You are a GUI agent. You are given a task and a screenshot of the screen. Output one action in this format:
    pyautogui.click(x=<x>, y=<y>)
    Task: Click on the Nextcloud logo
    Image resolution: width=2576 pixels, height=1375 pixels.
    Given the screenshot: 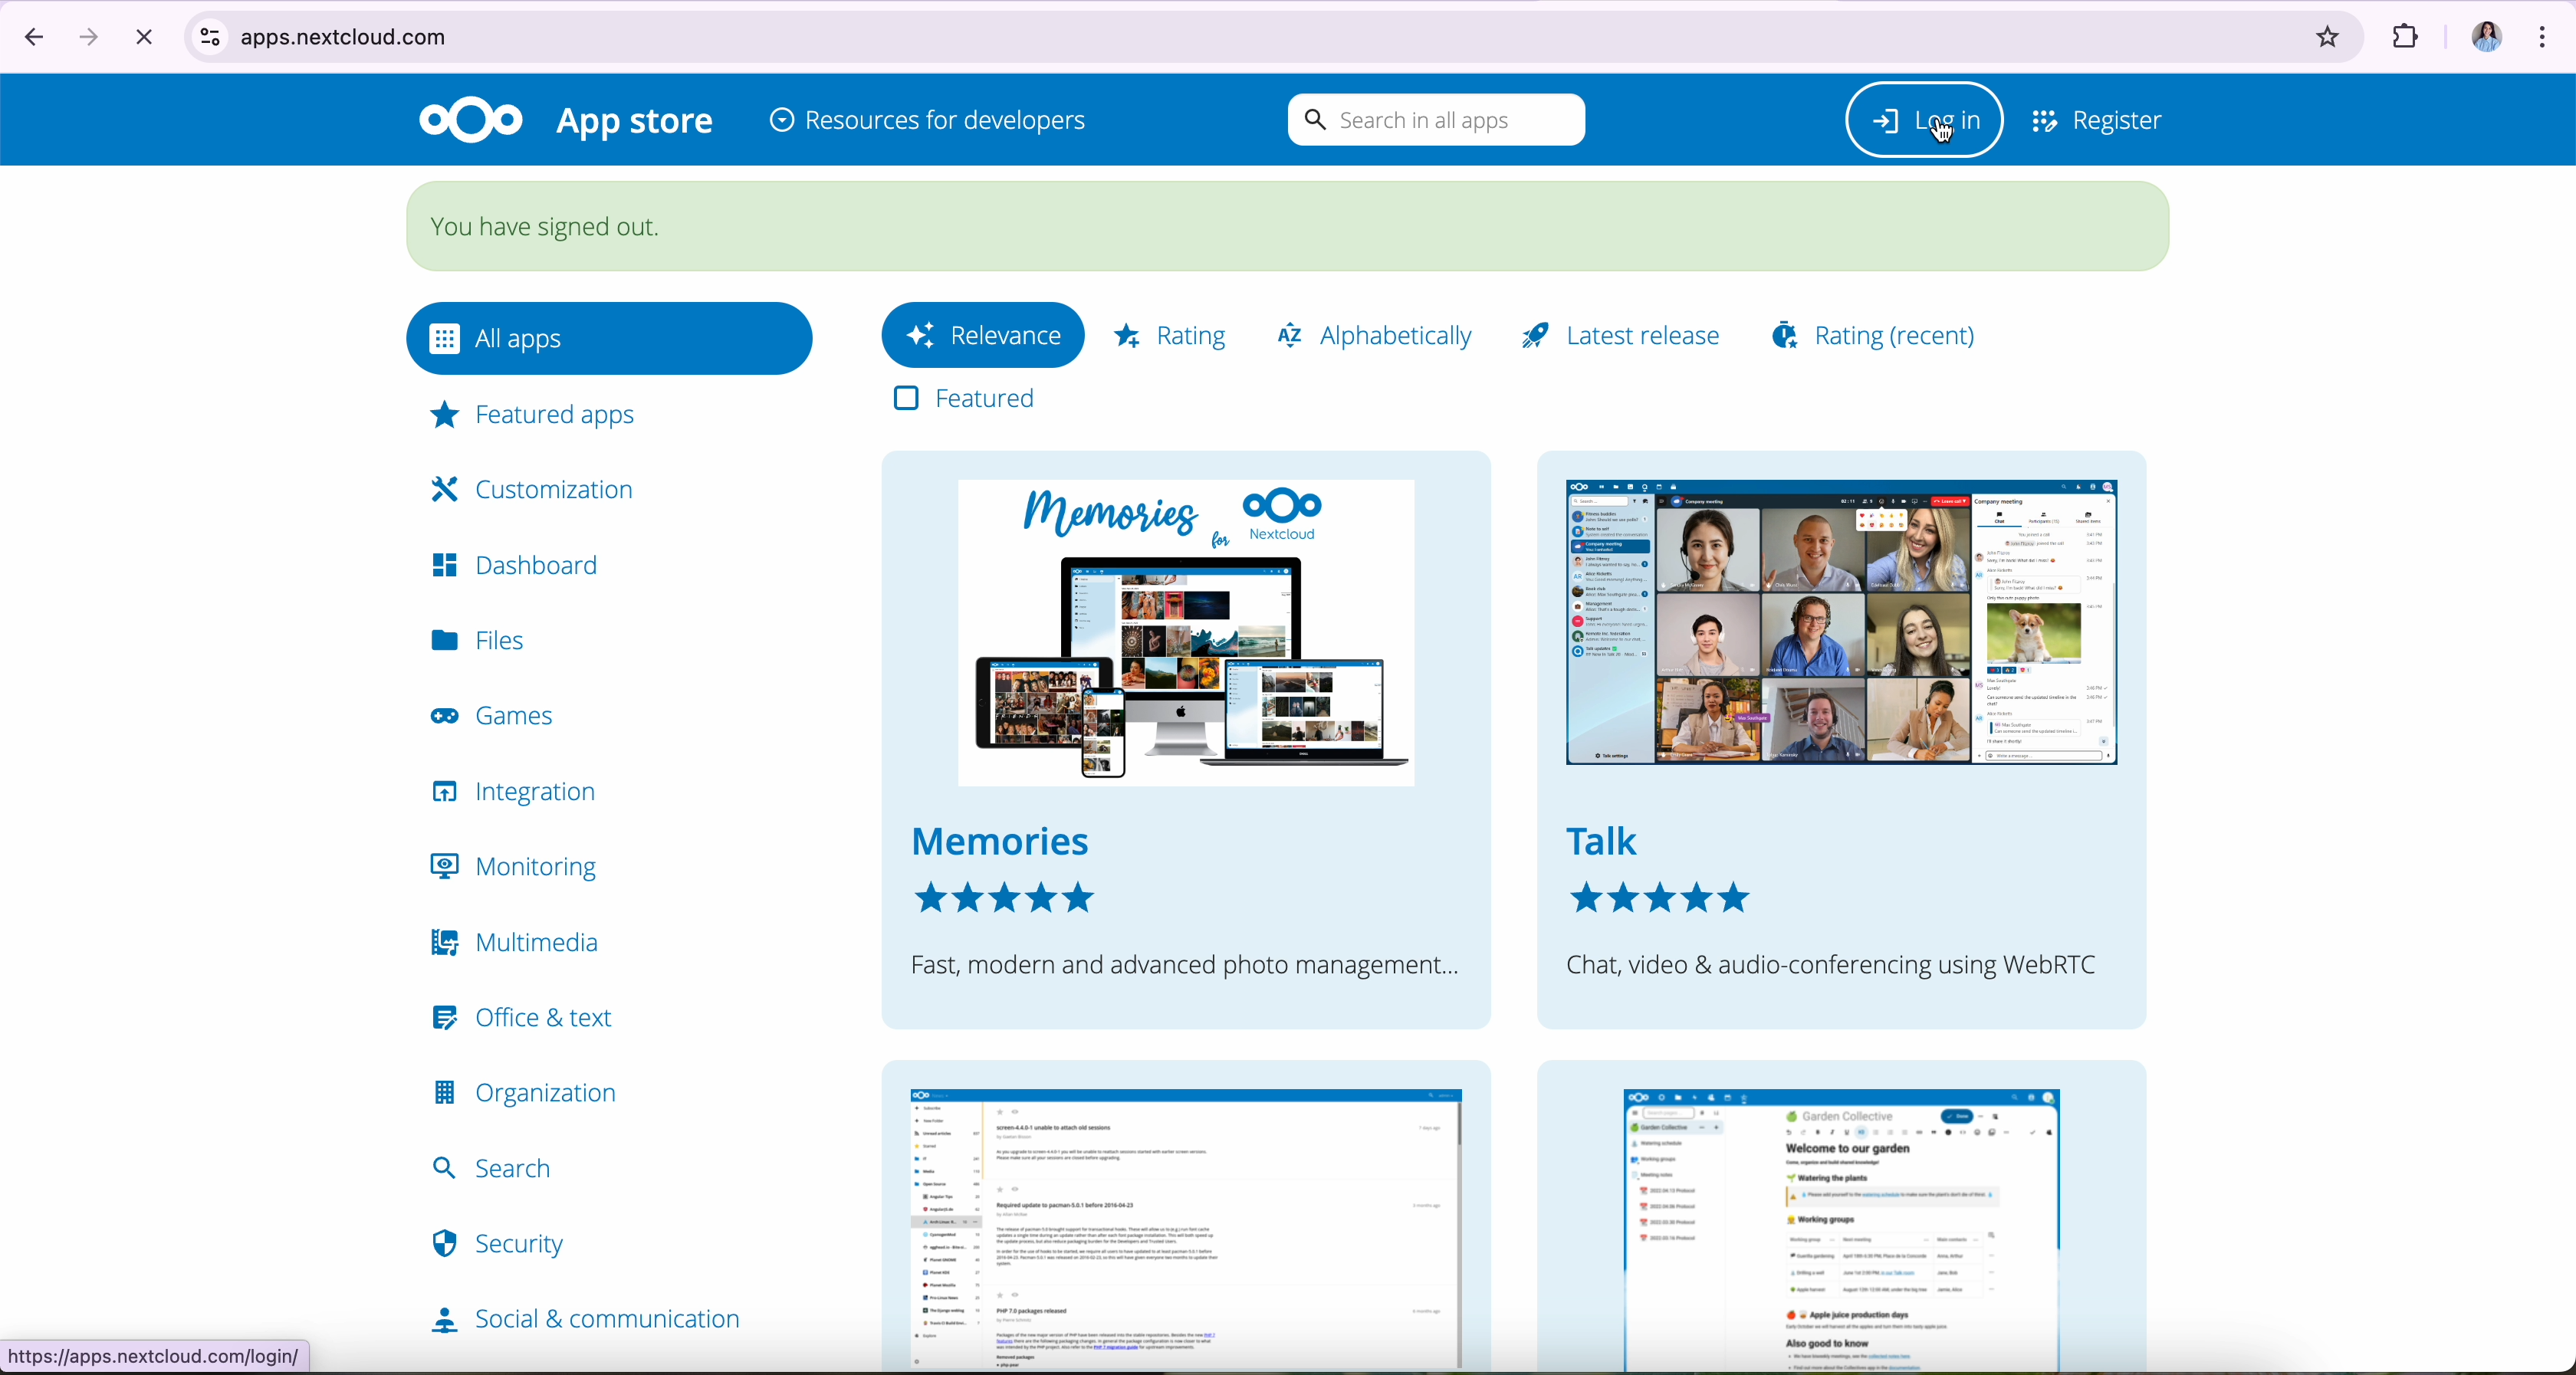 What is the action you would take?
    pyautogui.click(x=470, y=118)
    